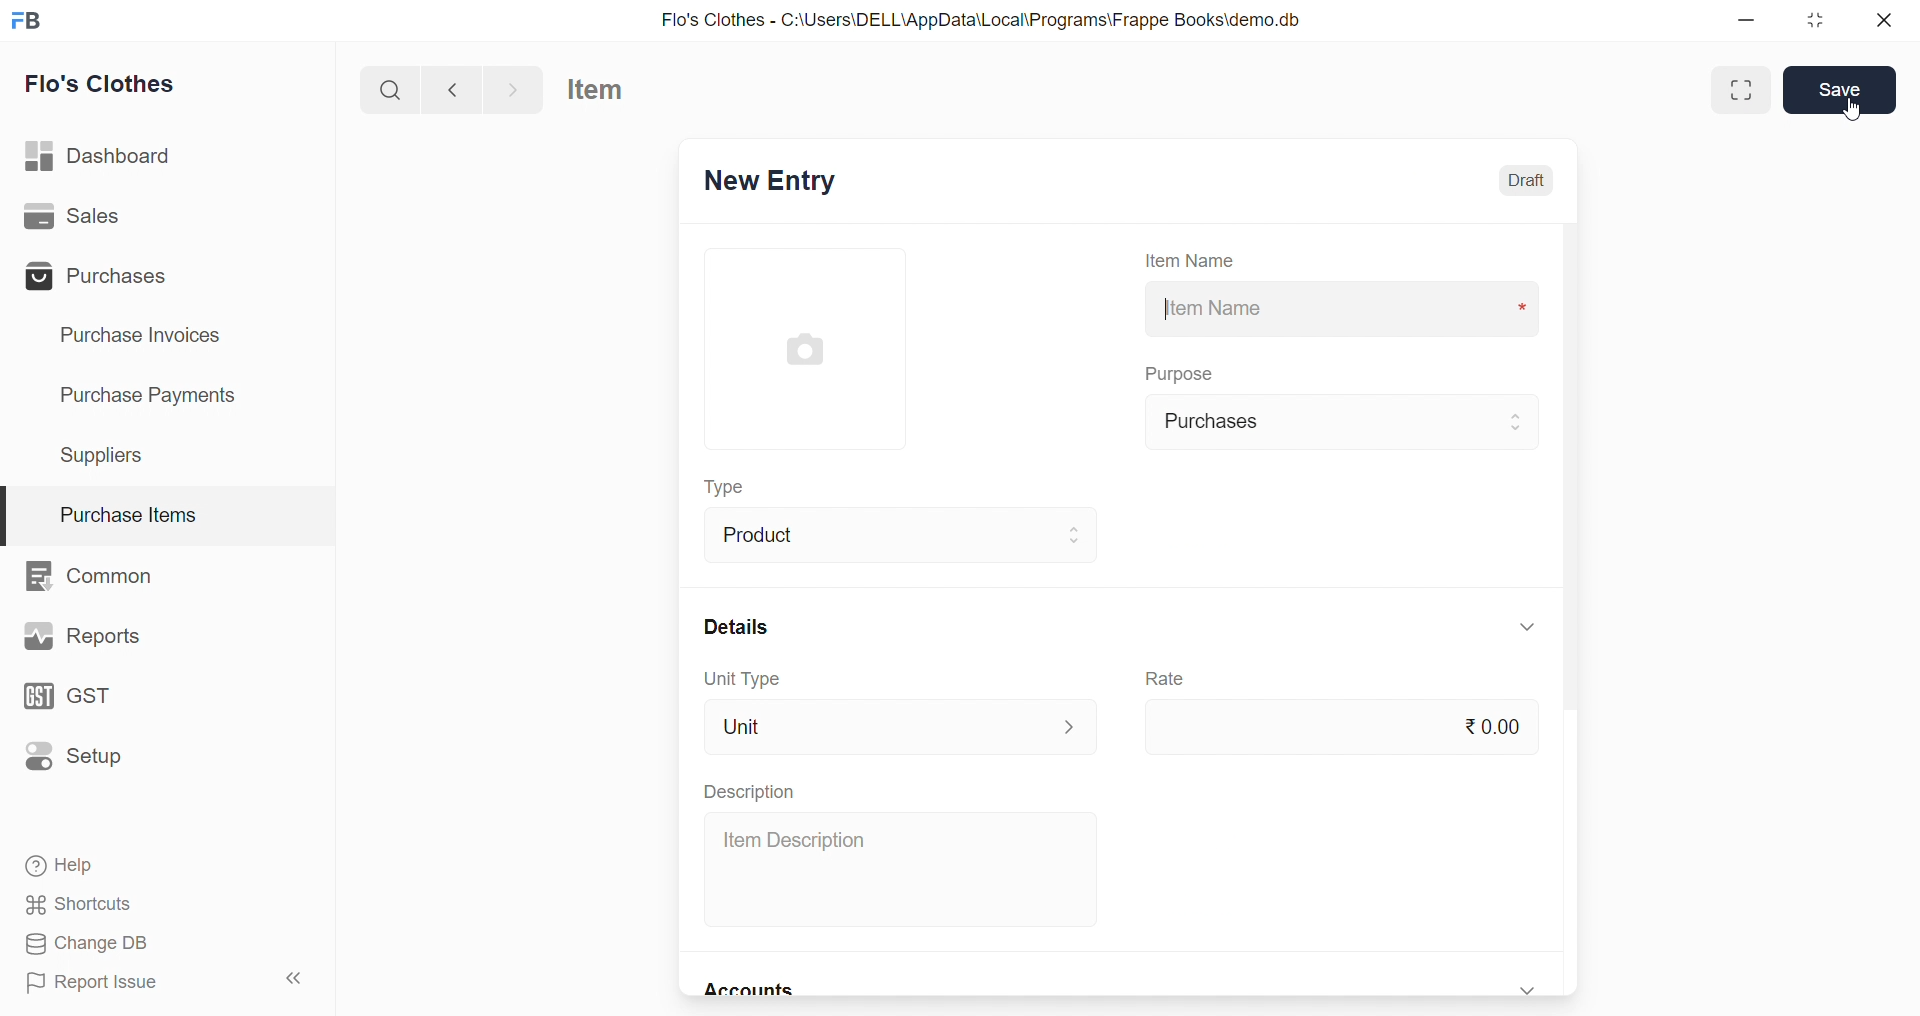  I want to click on Accounts, so click(755, 991).